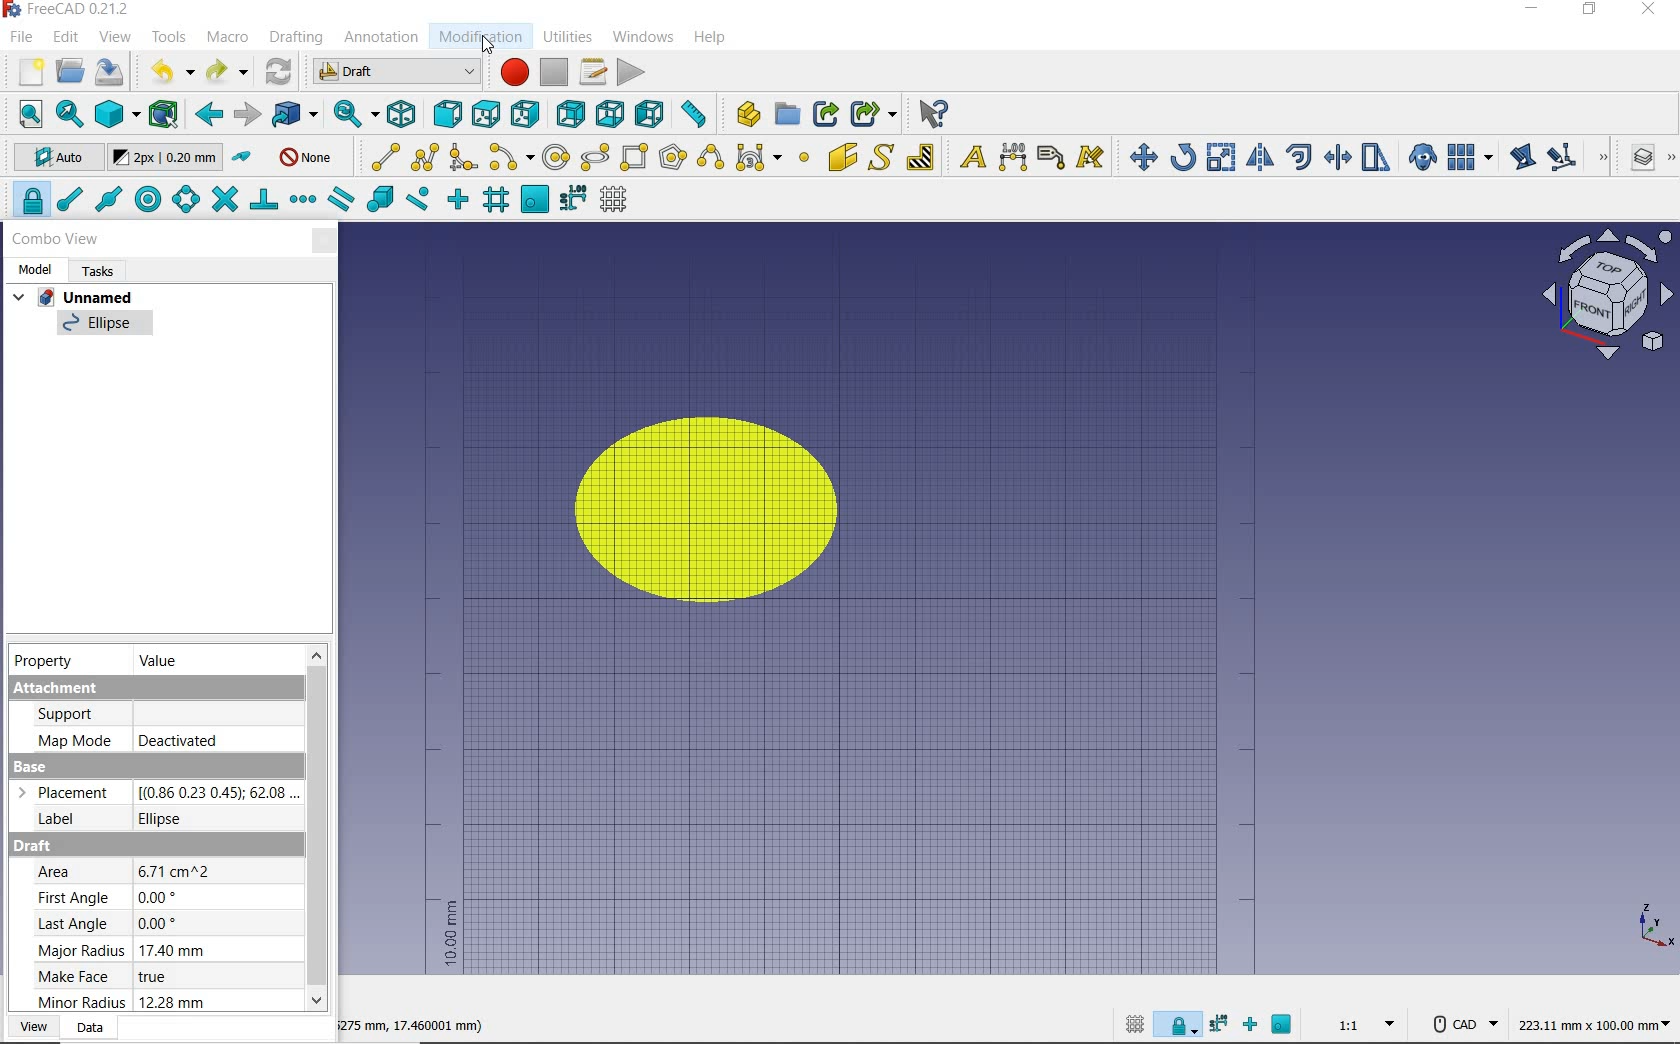  What do you see at coordinates (921, 157) in the screenshot?
I see `hatch` at bounding box center [921, 157].